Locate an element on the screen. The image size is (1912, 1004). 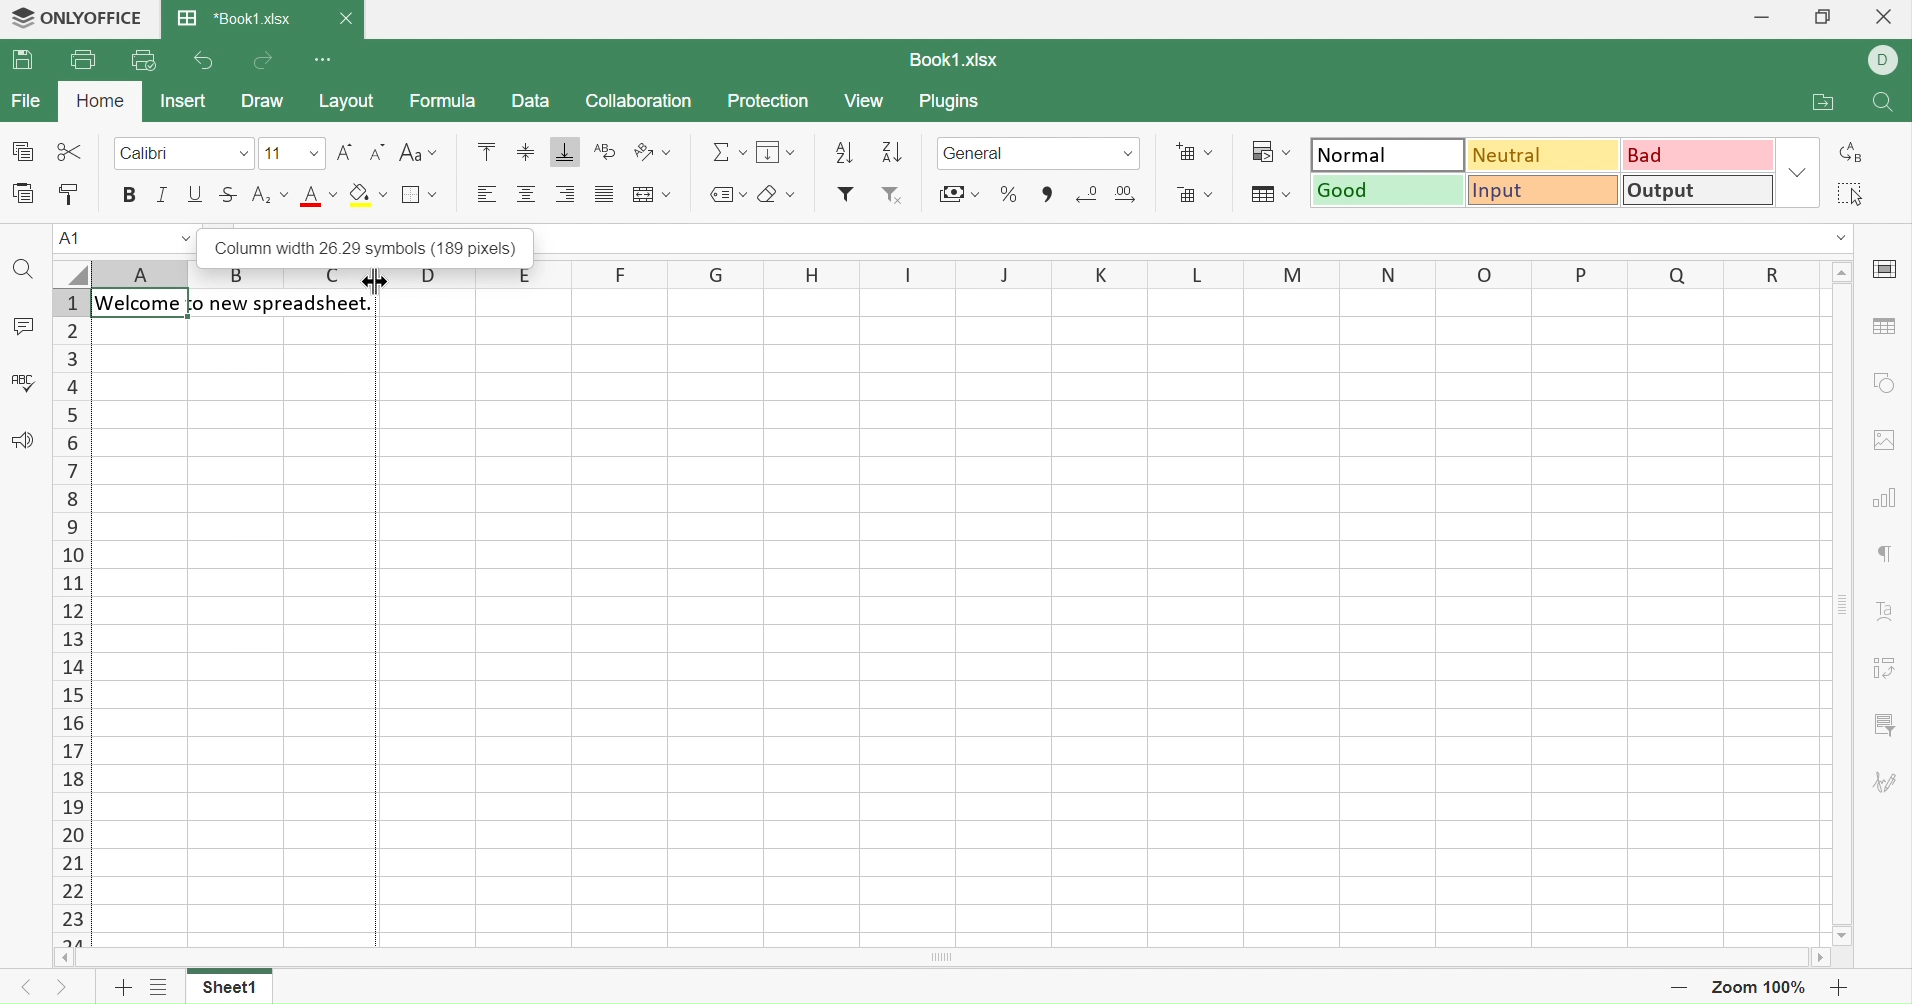
Fill color is located at coordinates (368, 194).